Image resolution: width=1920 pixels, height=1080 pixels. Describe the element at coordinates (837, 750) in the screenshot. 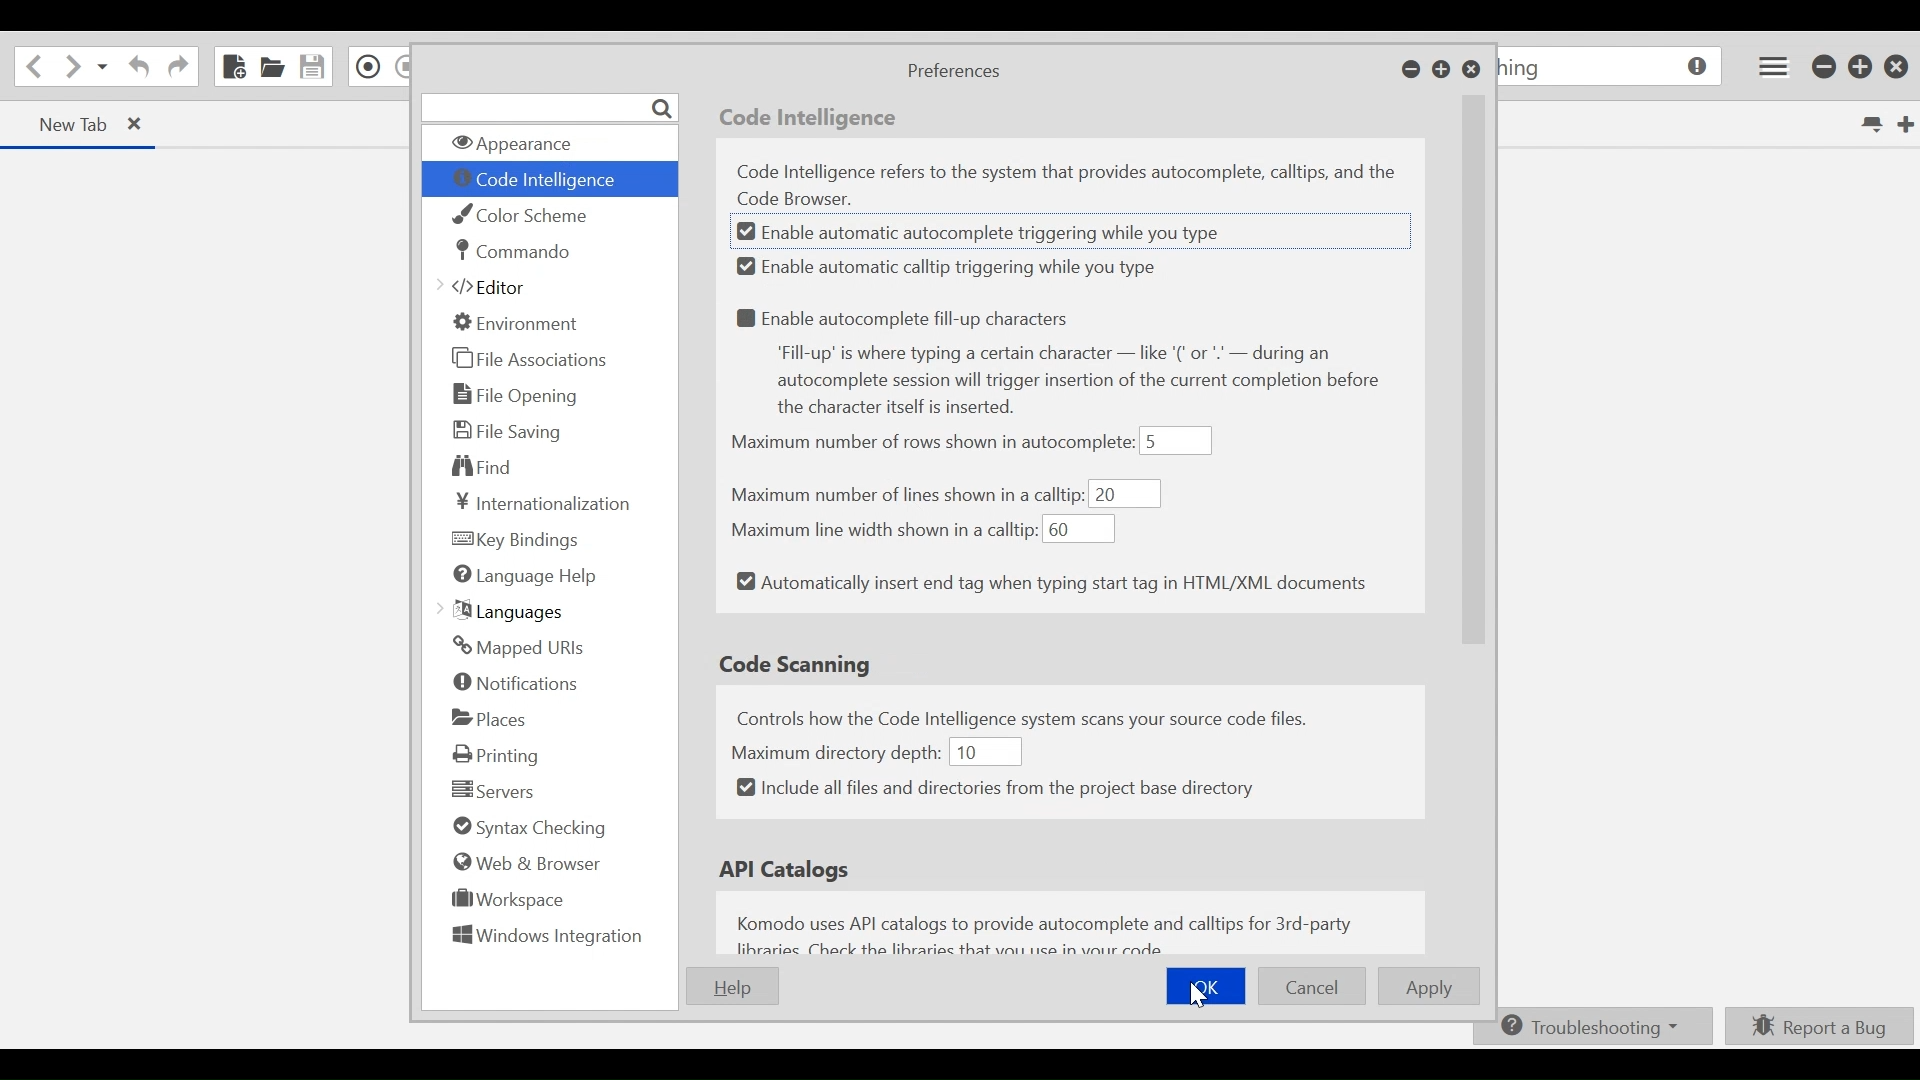

I see `Maximum directory depth:` at that location.